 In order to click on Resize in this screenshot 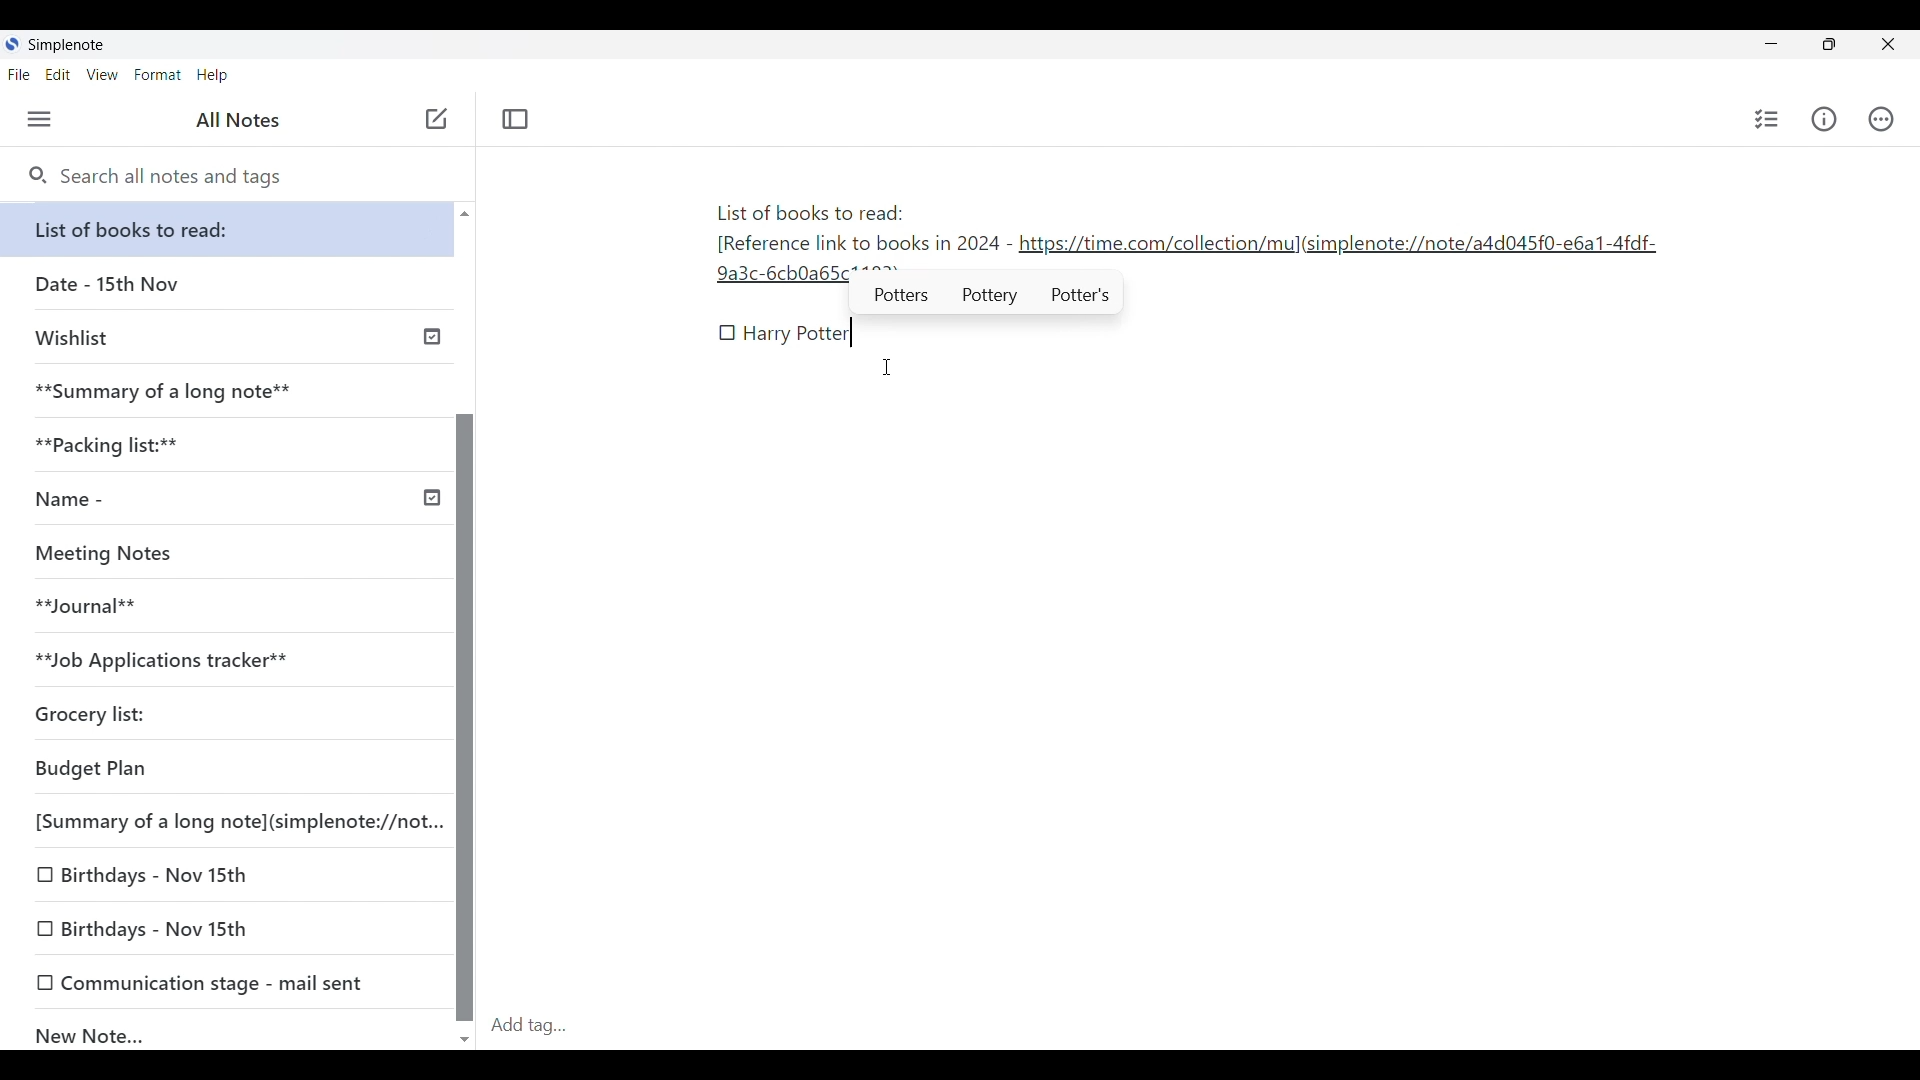, I will do `click(1823, 46)`.